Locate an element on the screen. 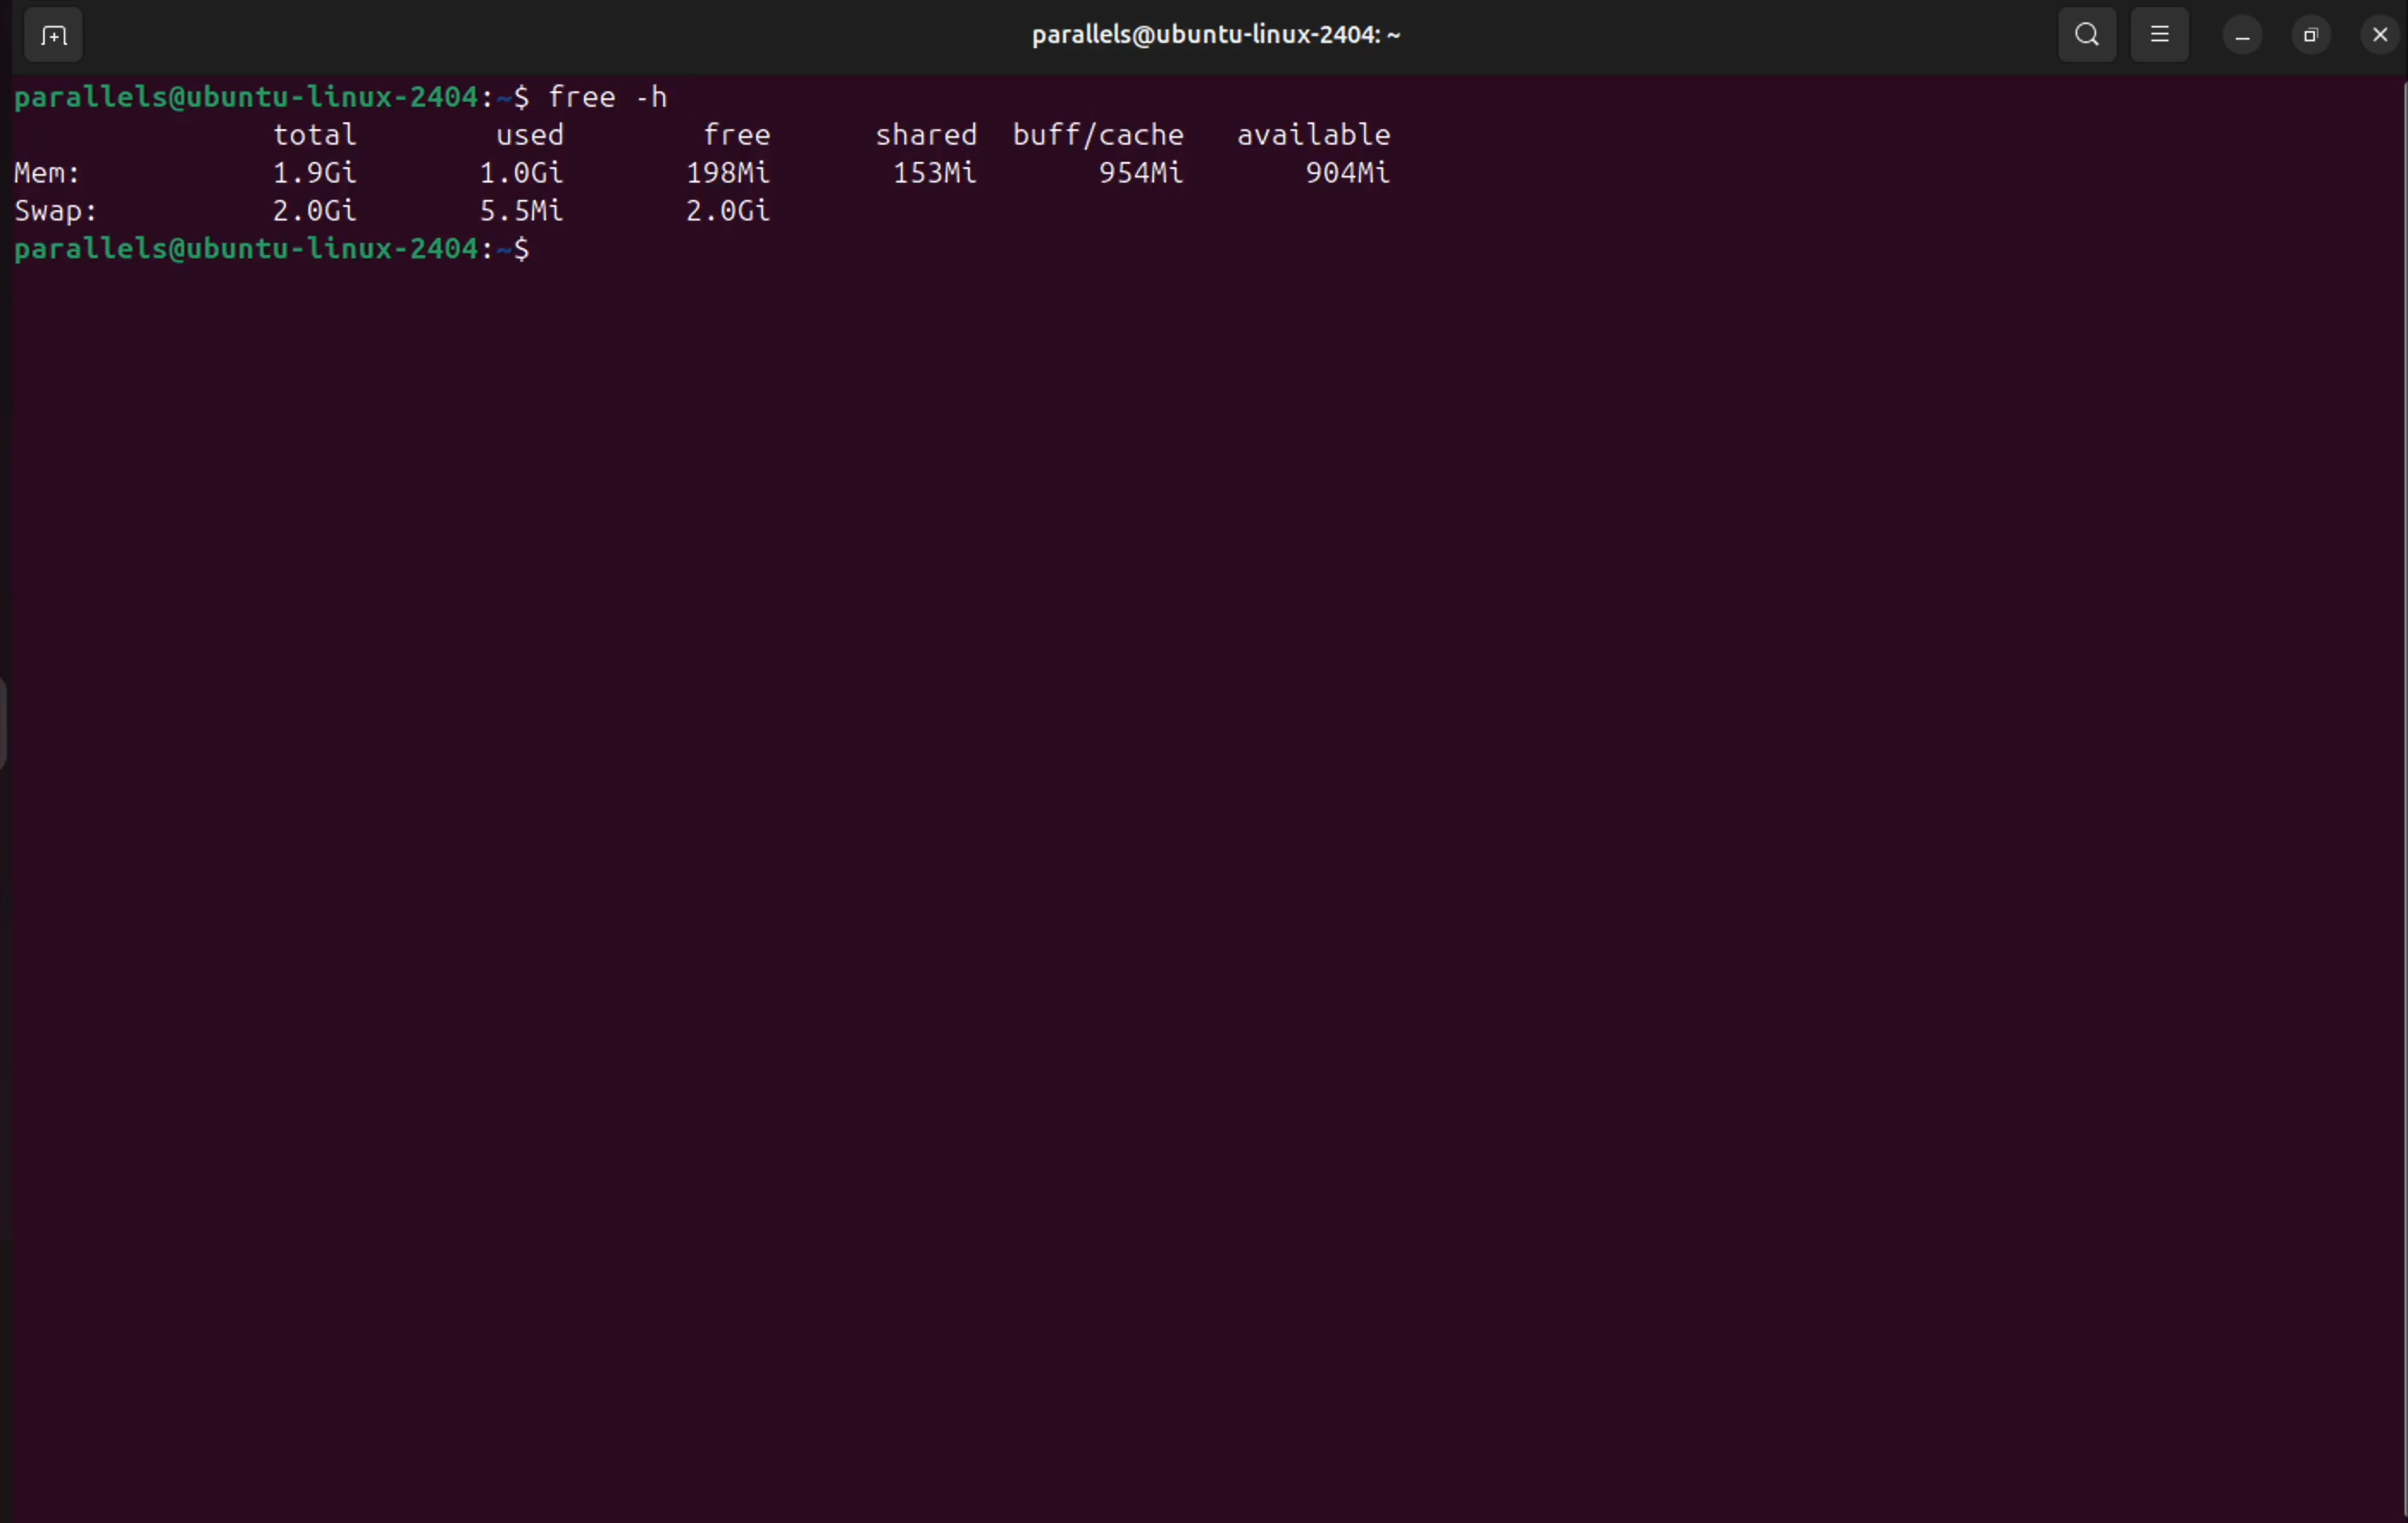 The width and height of the screenshot is (2408, 1523). used is located at coordinates (538, 134).